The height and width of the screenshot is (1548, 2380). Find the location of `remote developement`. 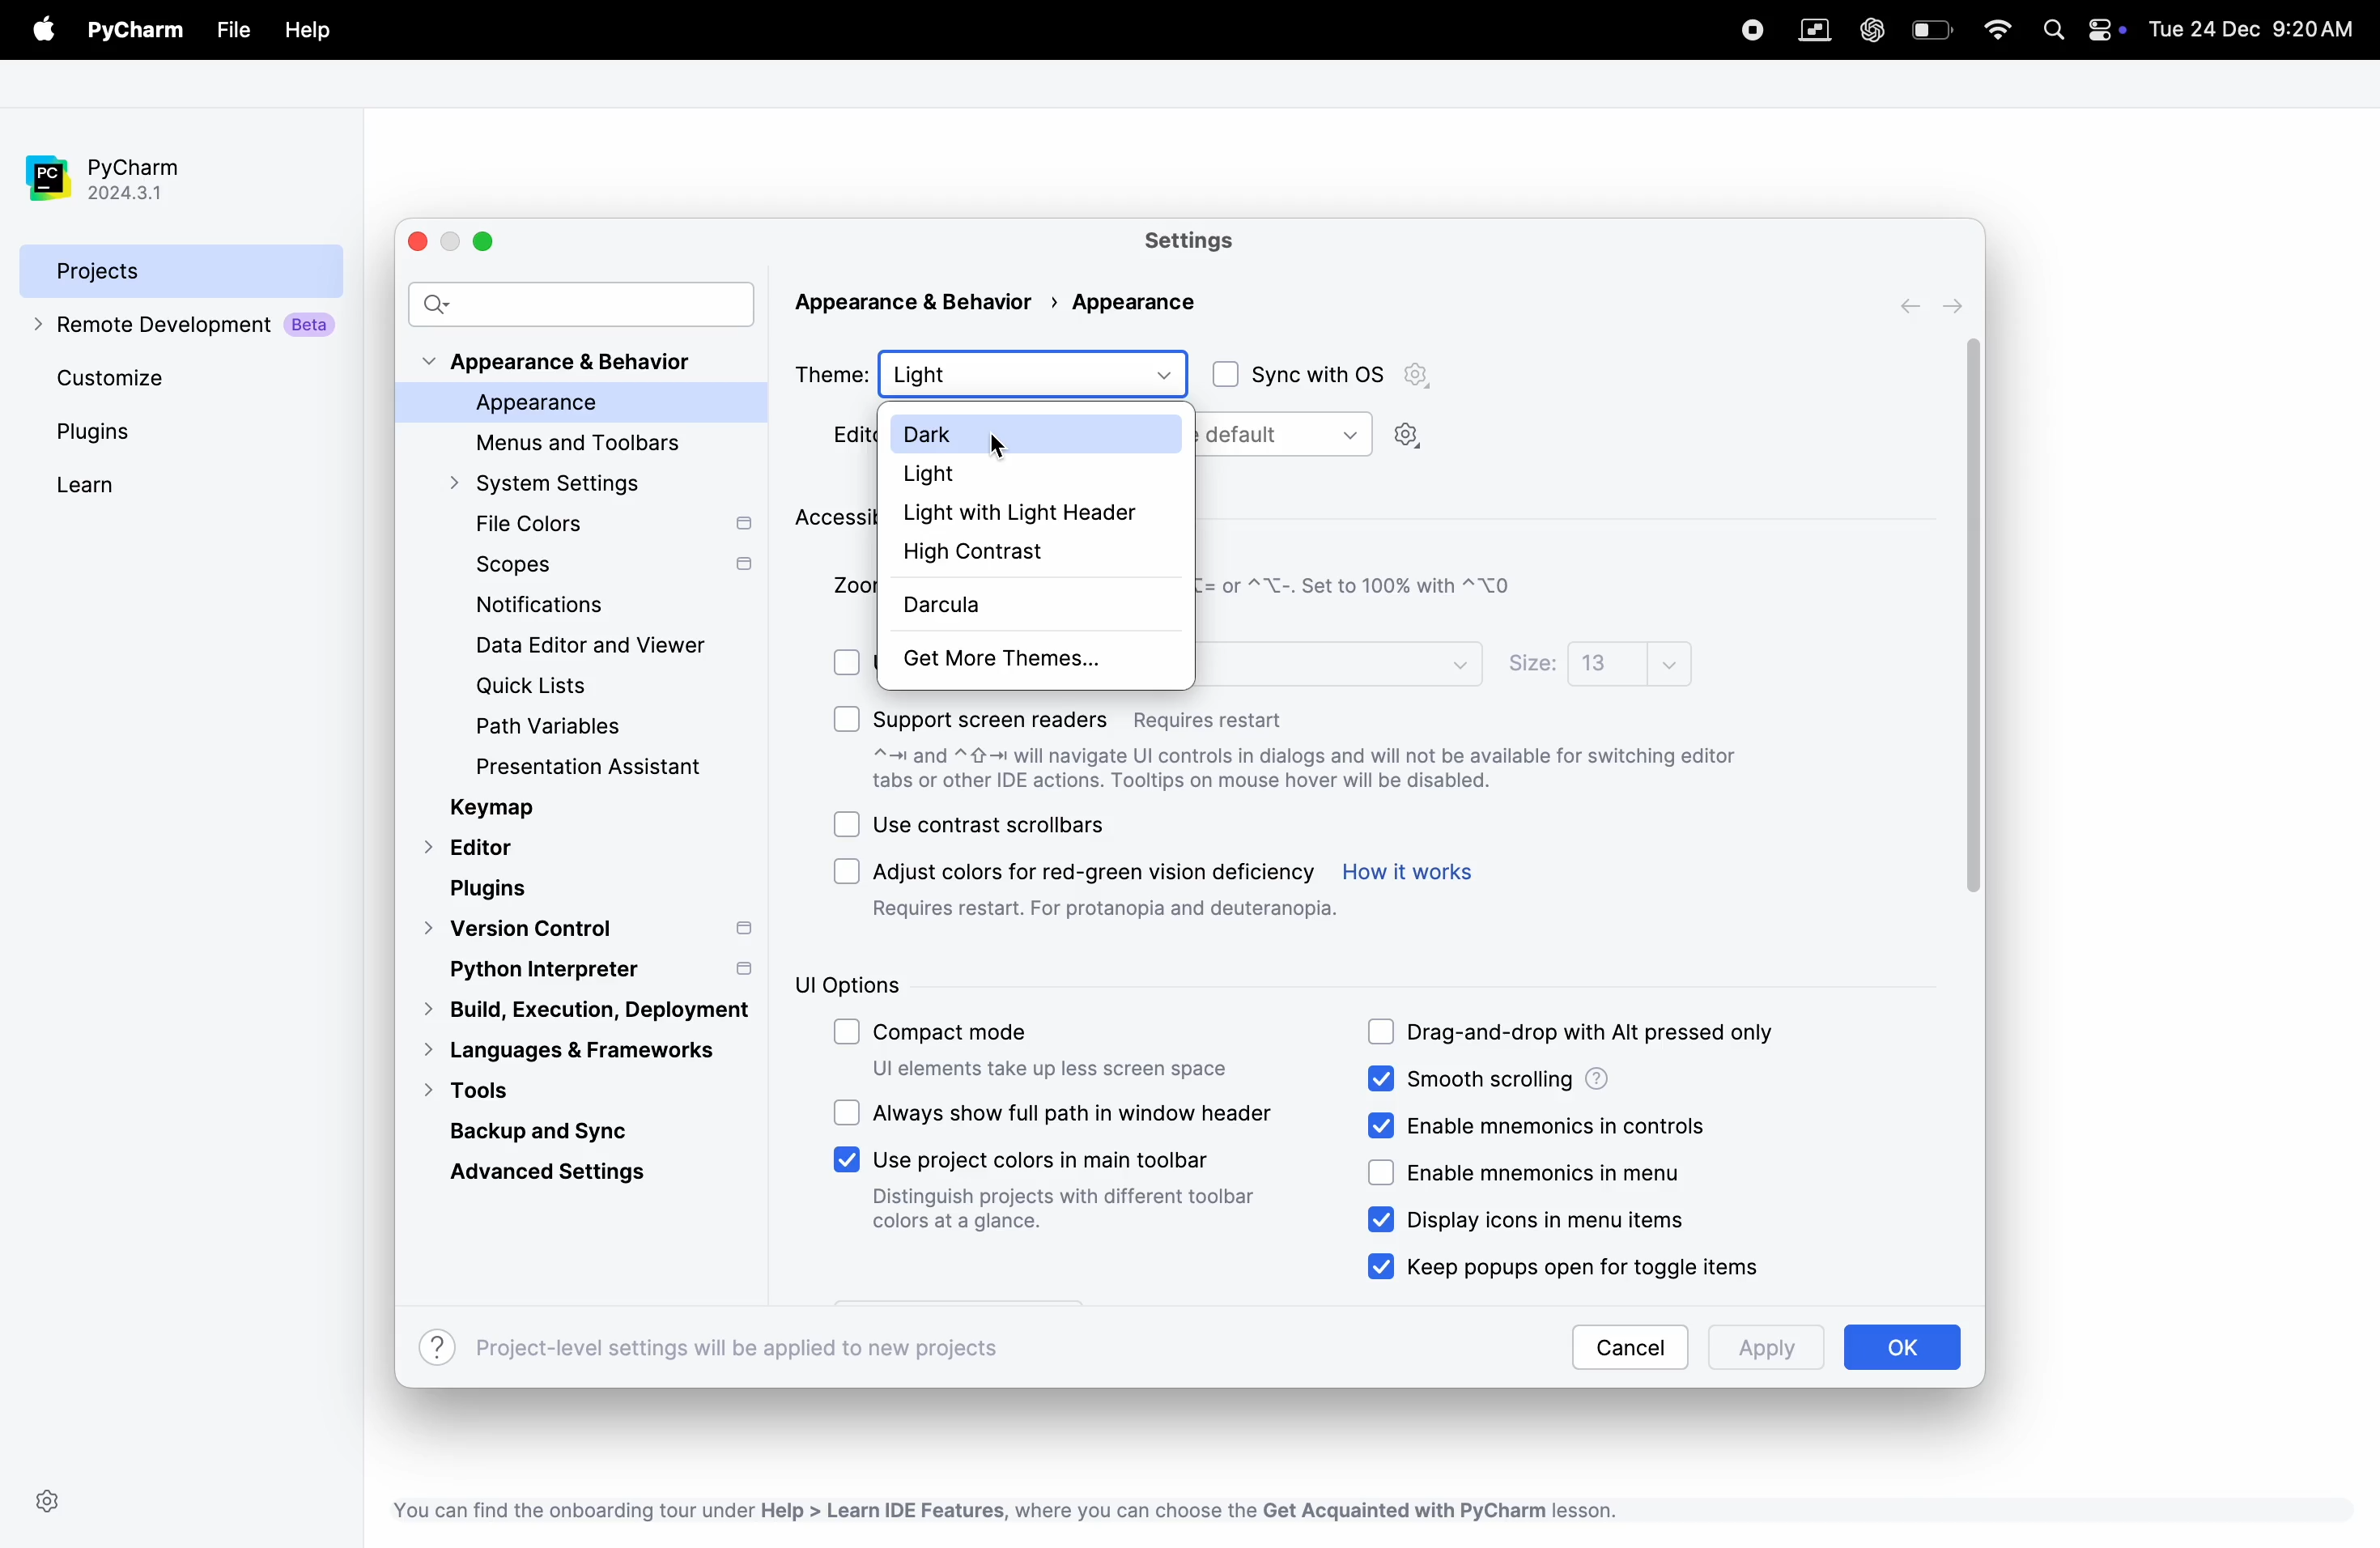

remote developement is located at coordinates (188, 326).